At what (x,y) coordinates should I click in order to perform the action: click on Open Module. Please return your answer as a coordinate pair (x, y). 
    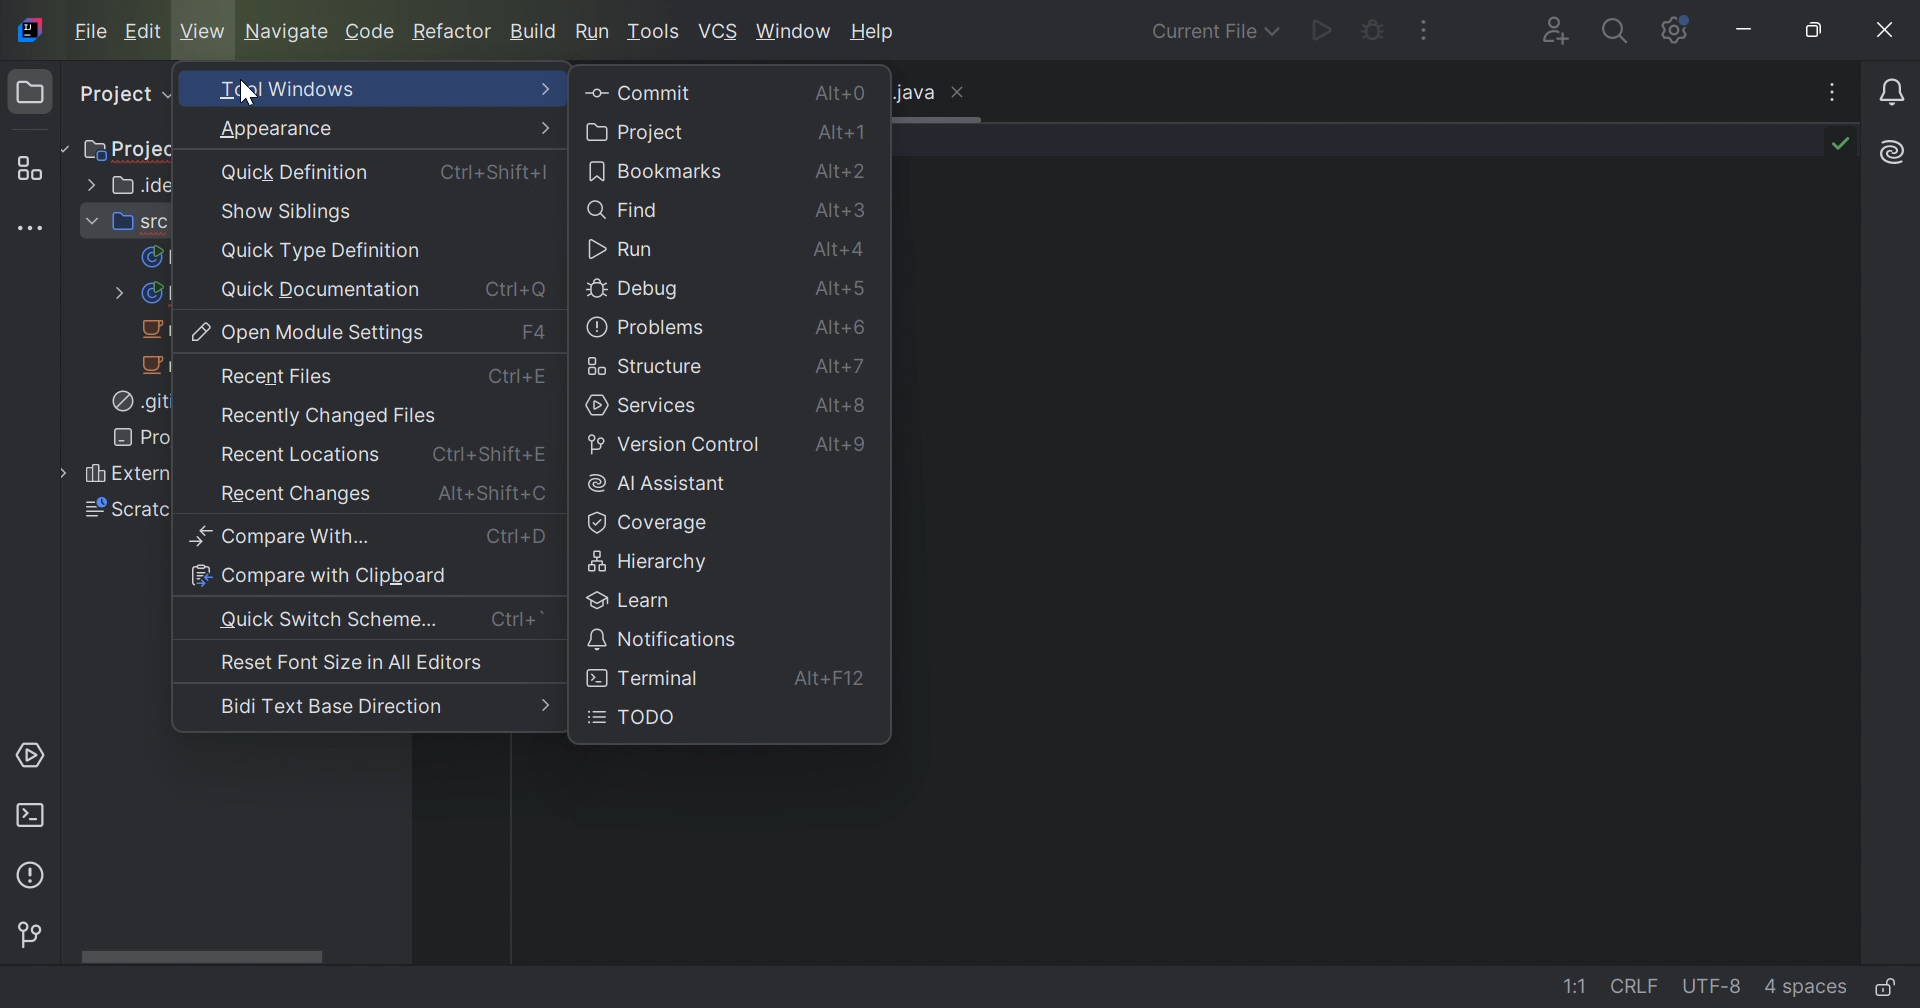
    Looking at the image, I should click on (311, 333).